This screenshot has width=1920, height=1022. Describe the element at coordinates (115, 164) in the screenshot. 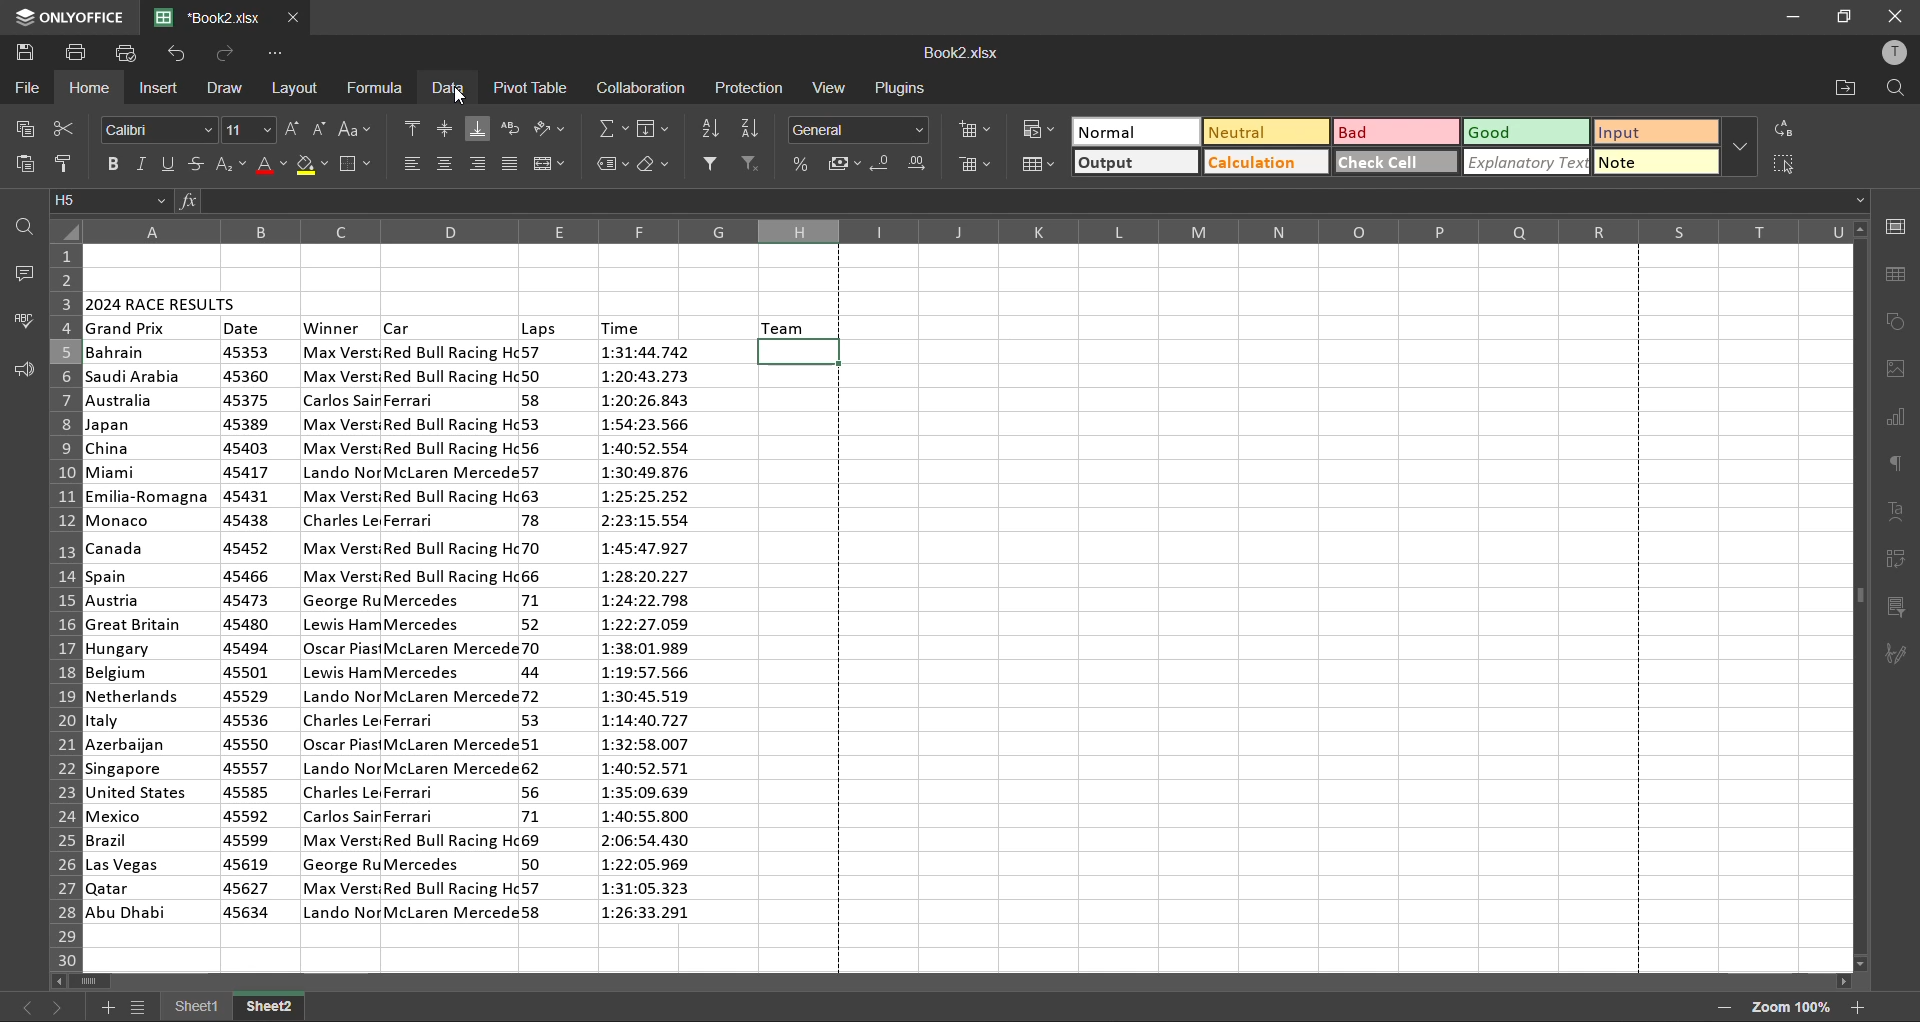

I see `bold` at that location.